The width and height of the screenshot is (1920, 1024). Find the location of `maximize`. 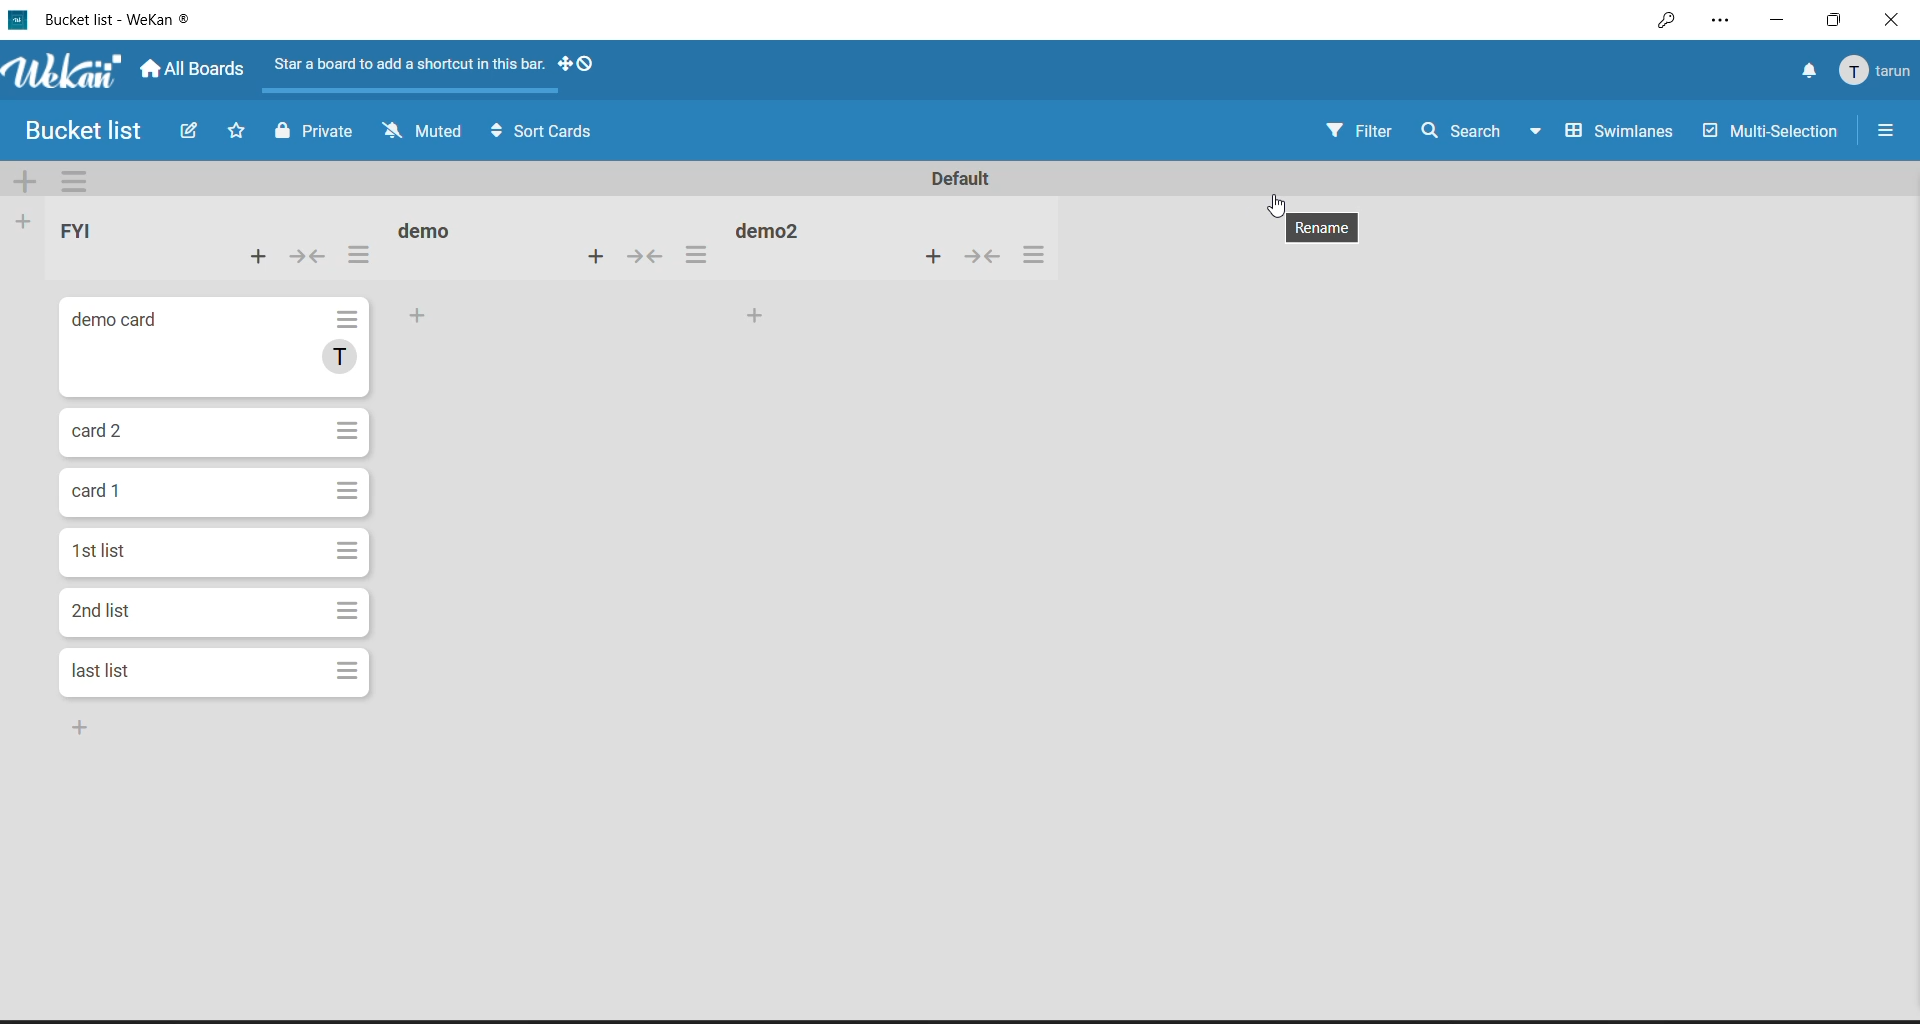

maximize is located at coordinates (1838, 17).